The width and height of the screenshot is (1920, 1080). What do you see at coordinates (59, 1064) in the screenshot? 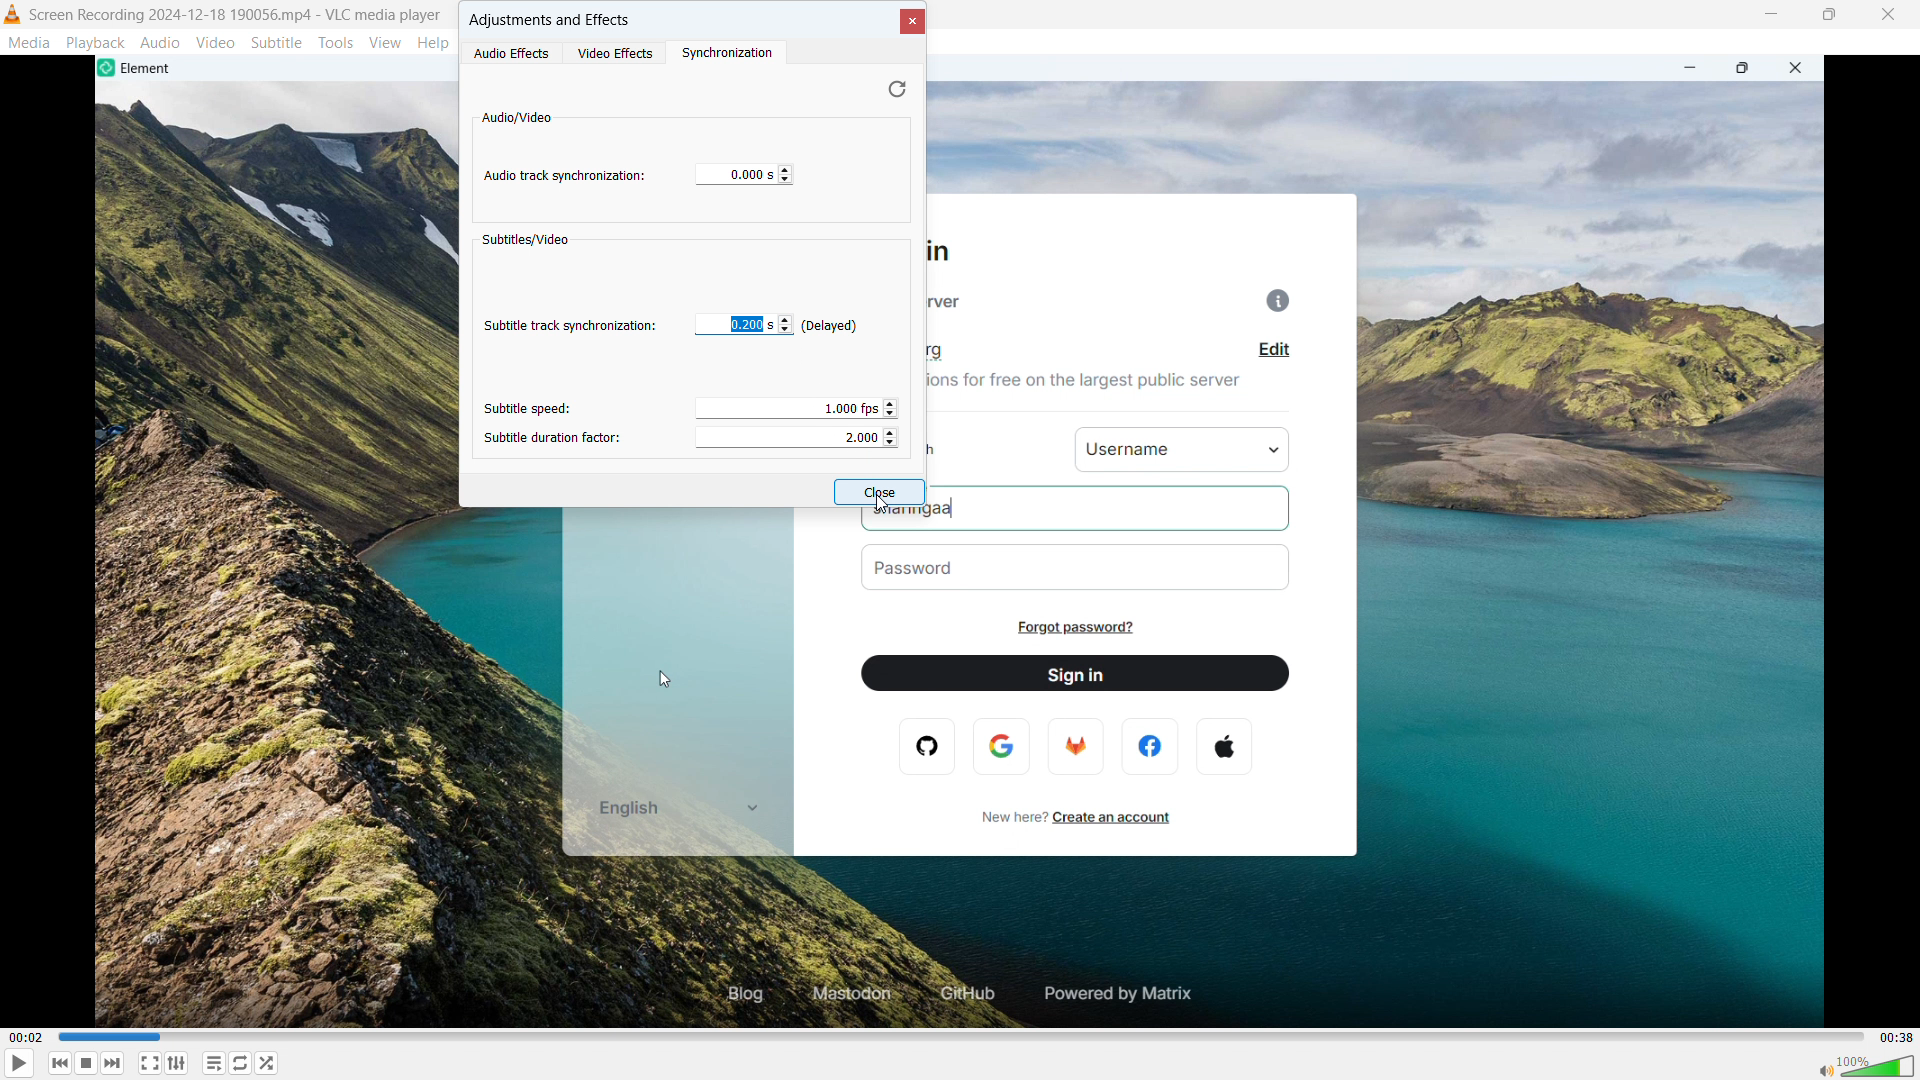
I see `backward or previous media` at bounding box center [59, 1064].